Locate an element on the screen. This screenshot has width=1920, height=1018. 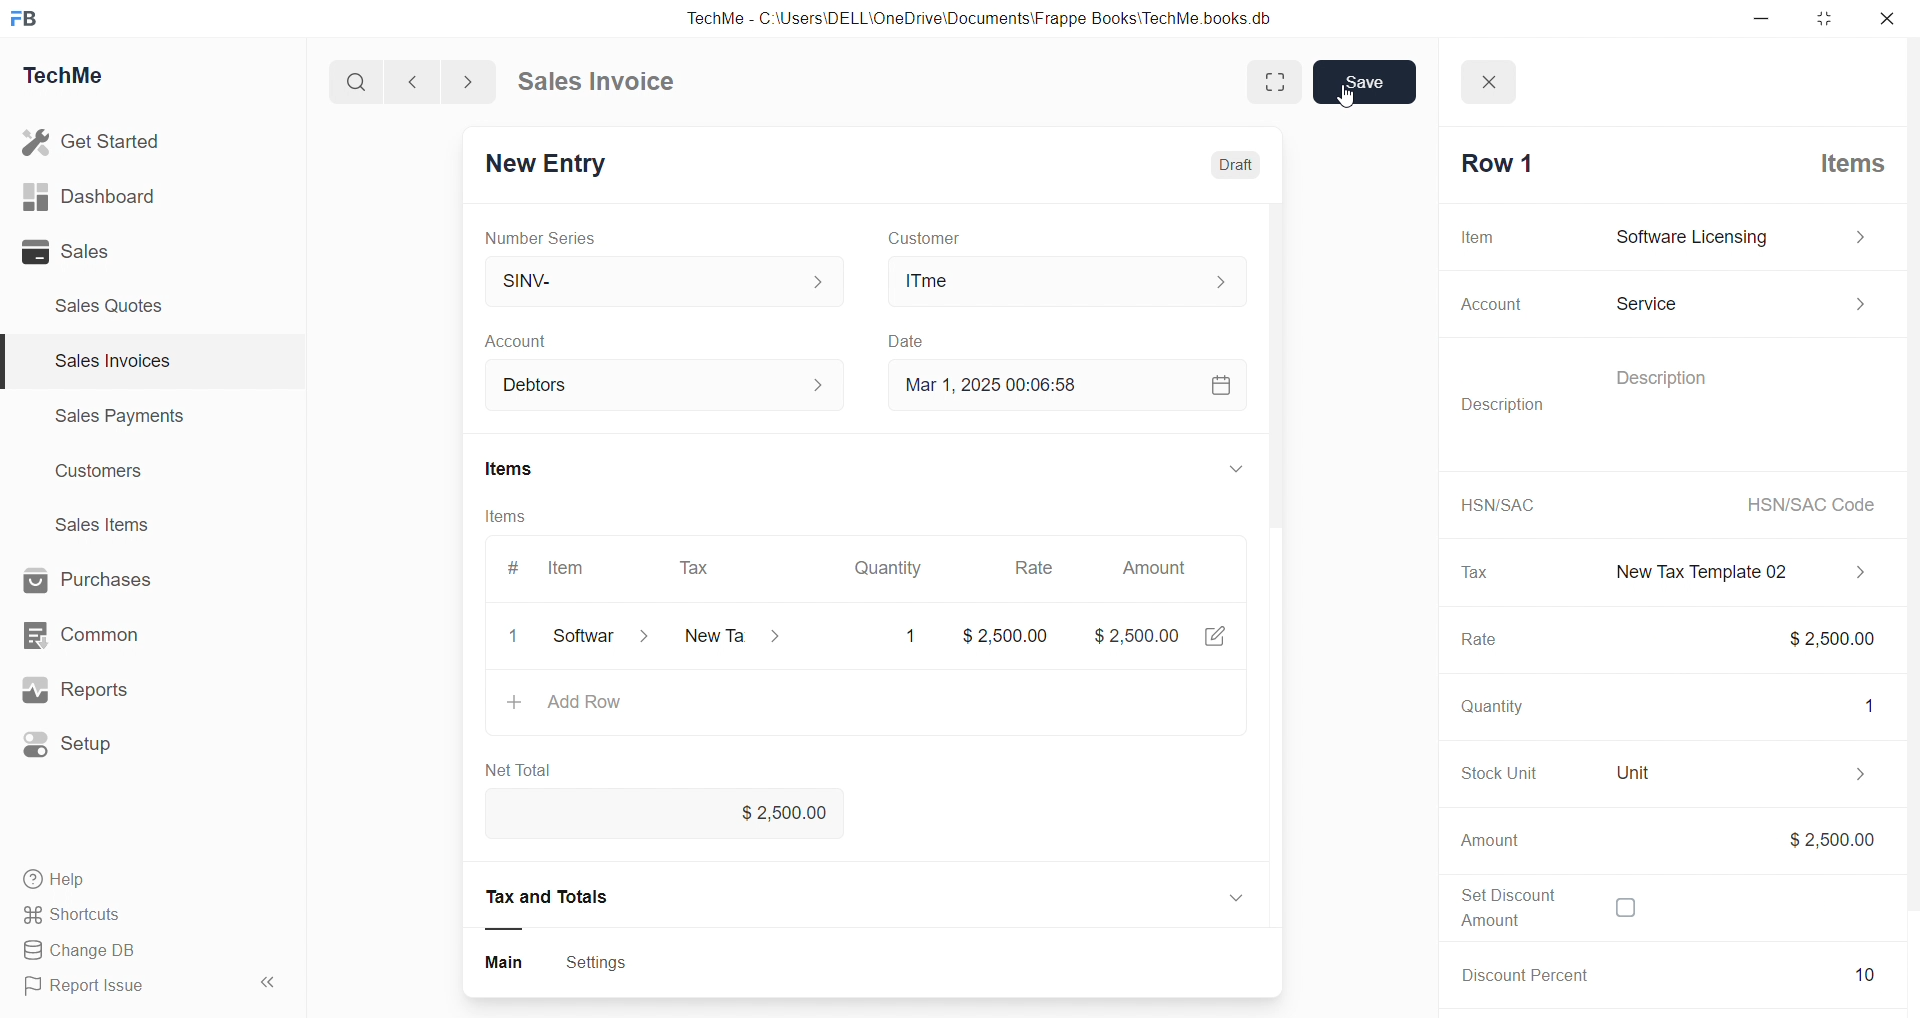
ull Dashboard is located at coordinates (99, 196).